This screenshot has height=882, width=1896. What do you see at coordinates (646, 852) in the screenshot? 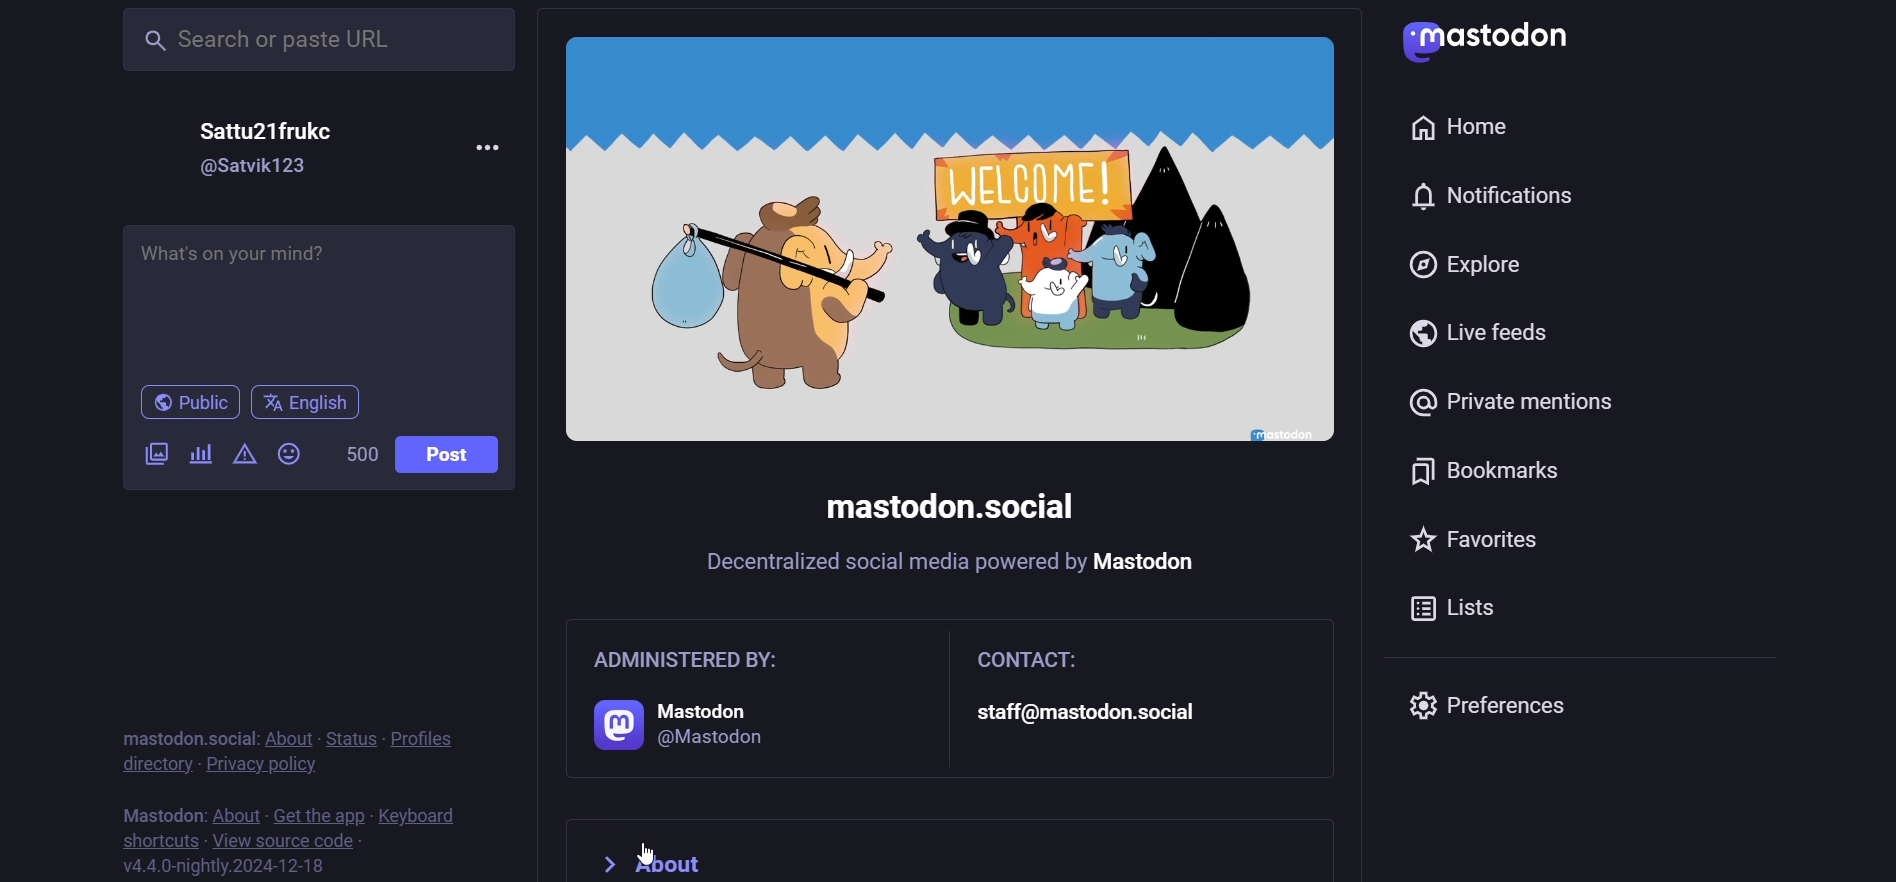
I see `pointer` at bounding box center [646, 852].